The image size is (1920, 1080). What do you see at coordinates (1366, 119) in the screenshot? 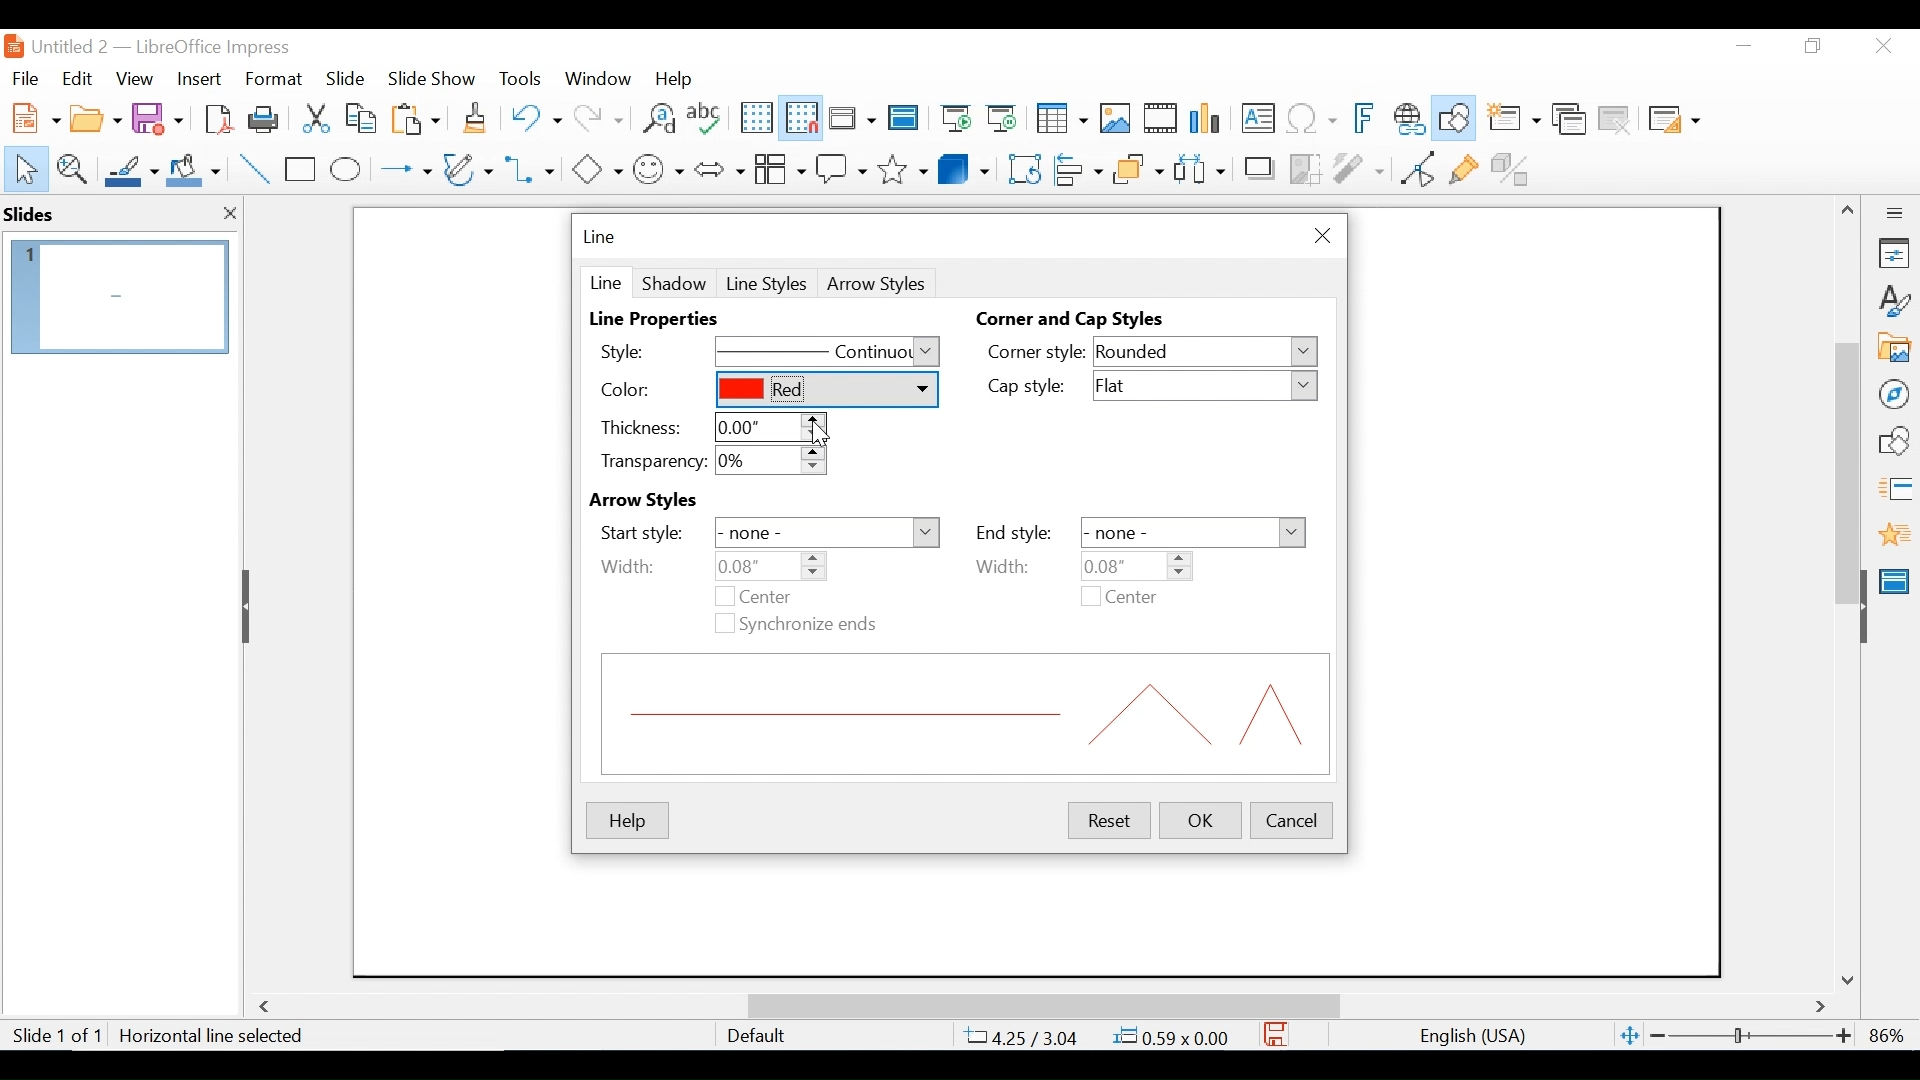
I see `Insert Frontwork` at bounding box center [1366, 119].